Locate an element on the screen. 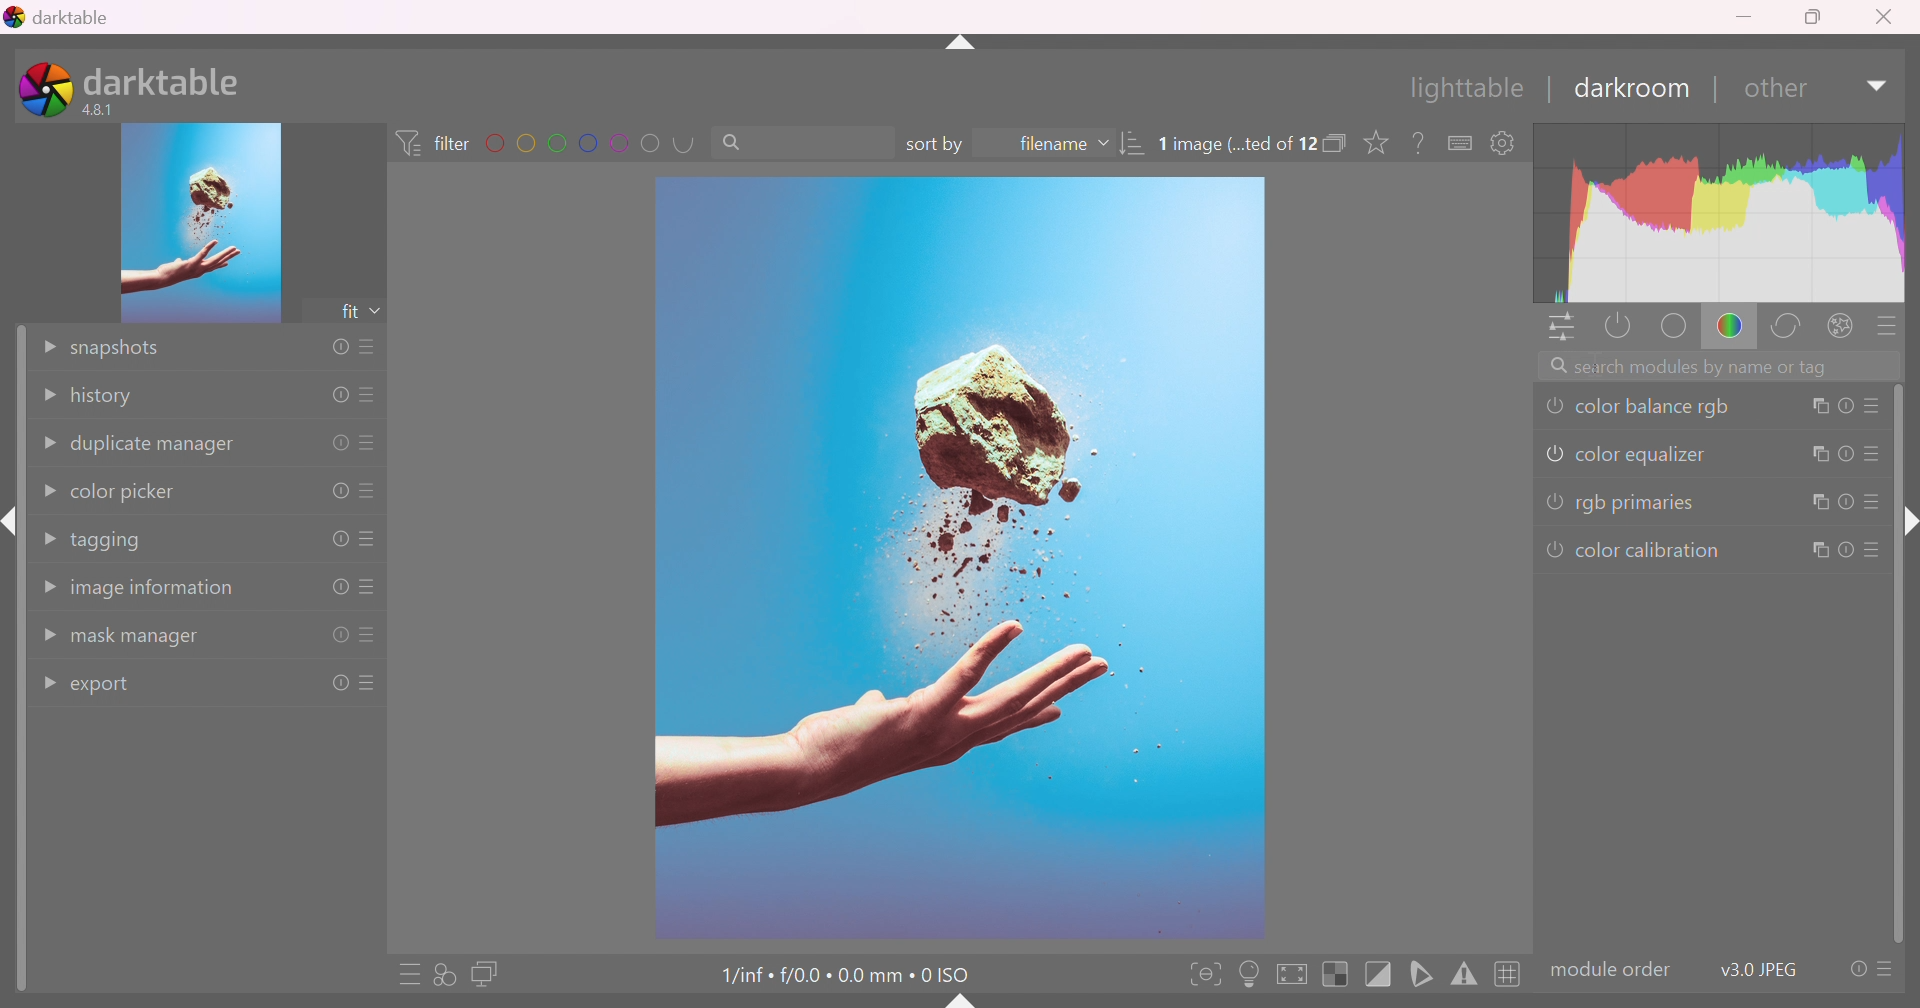 This screenshot has height=1008, width=1920. define shortcuts is located at coordinates (1460, 145).